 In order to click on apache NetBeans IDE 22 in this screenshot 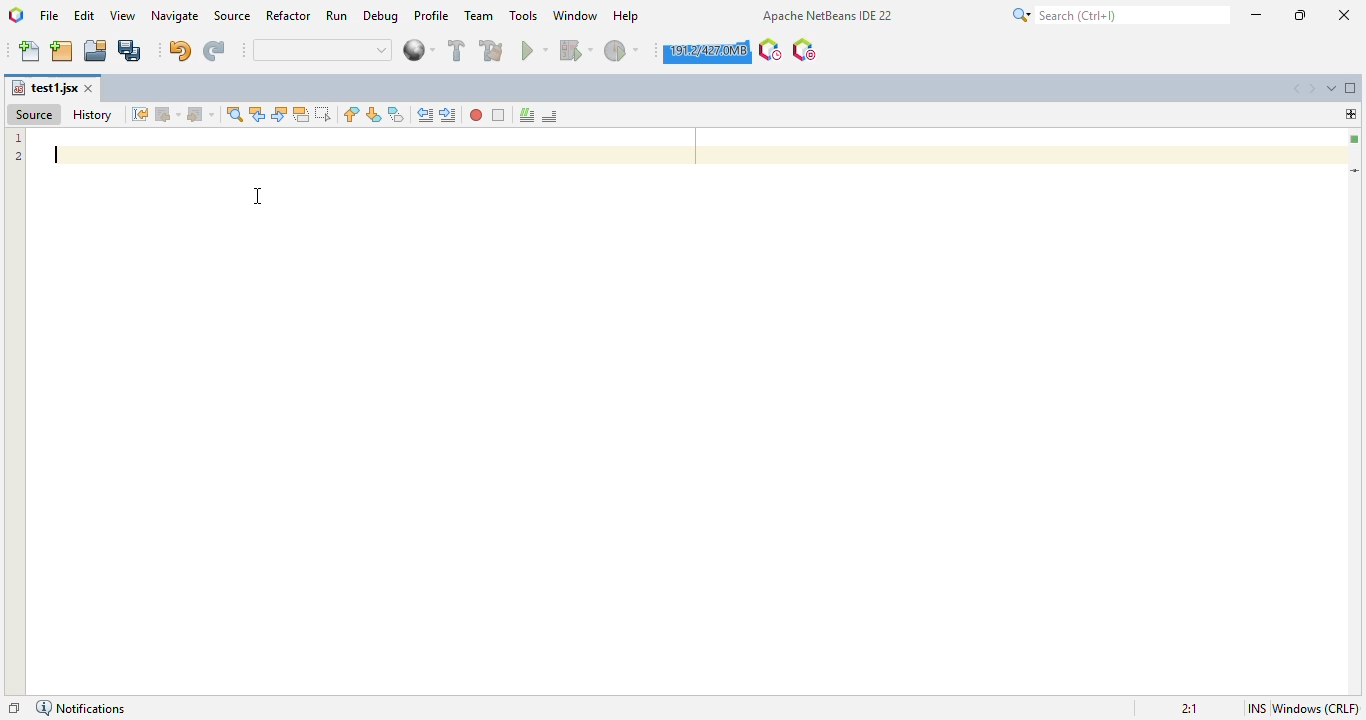, I will do `click(828, 15)`.